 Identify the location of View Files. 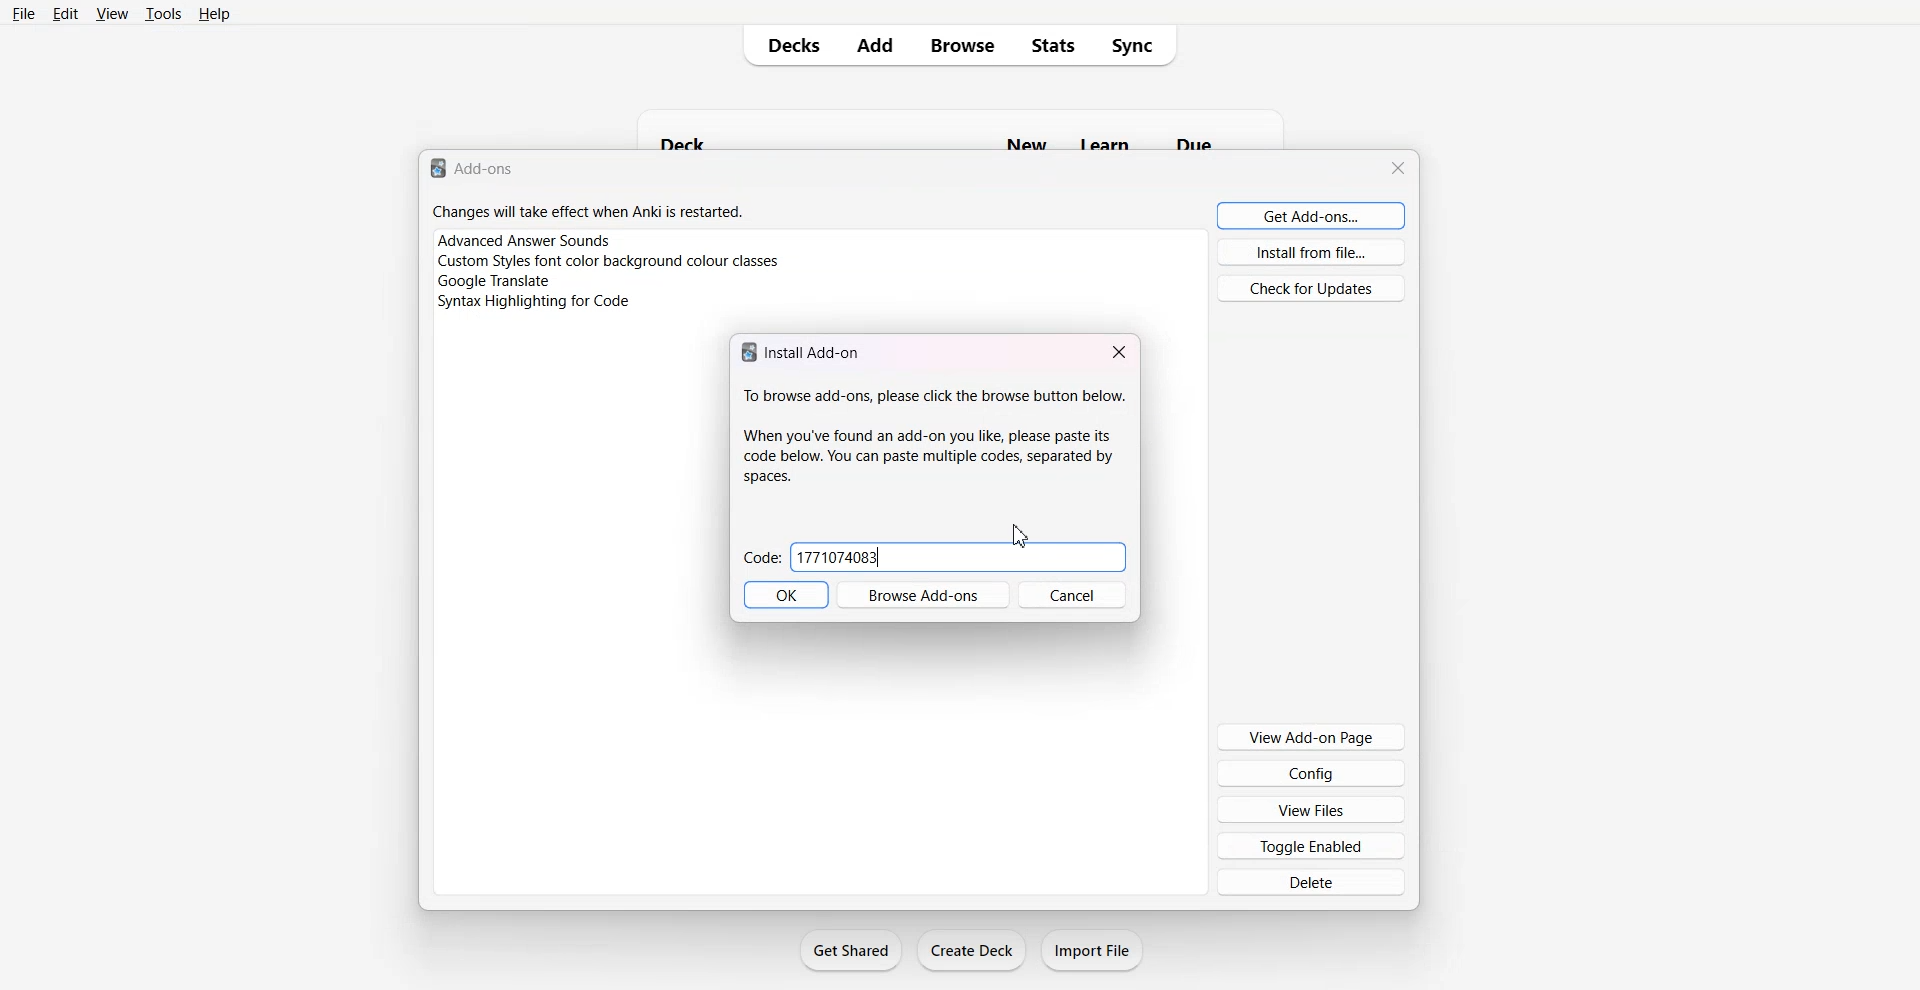
(1311, 808).